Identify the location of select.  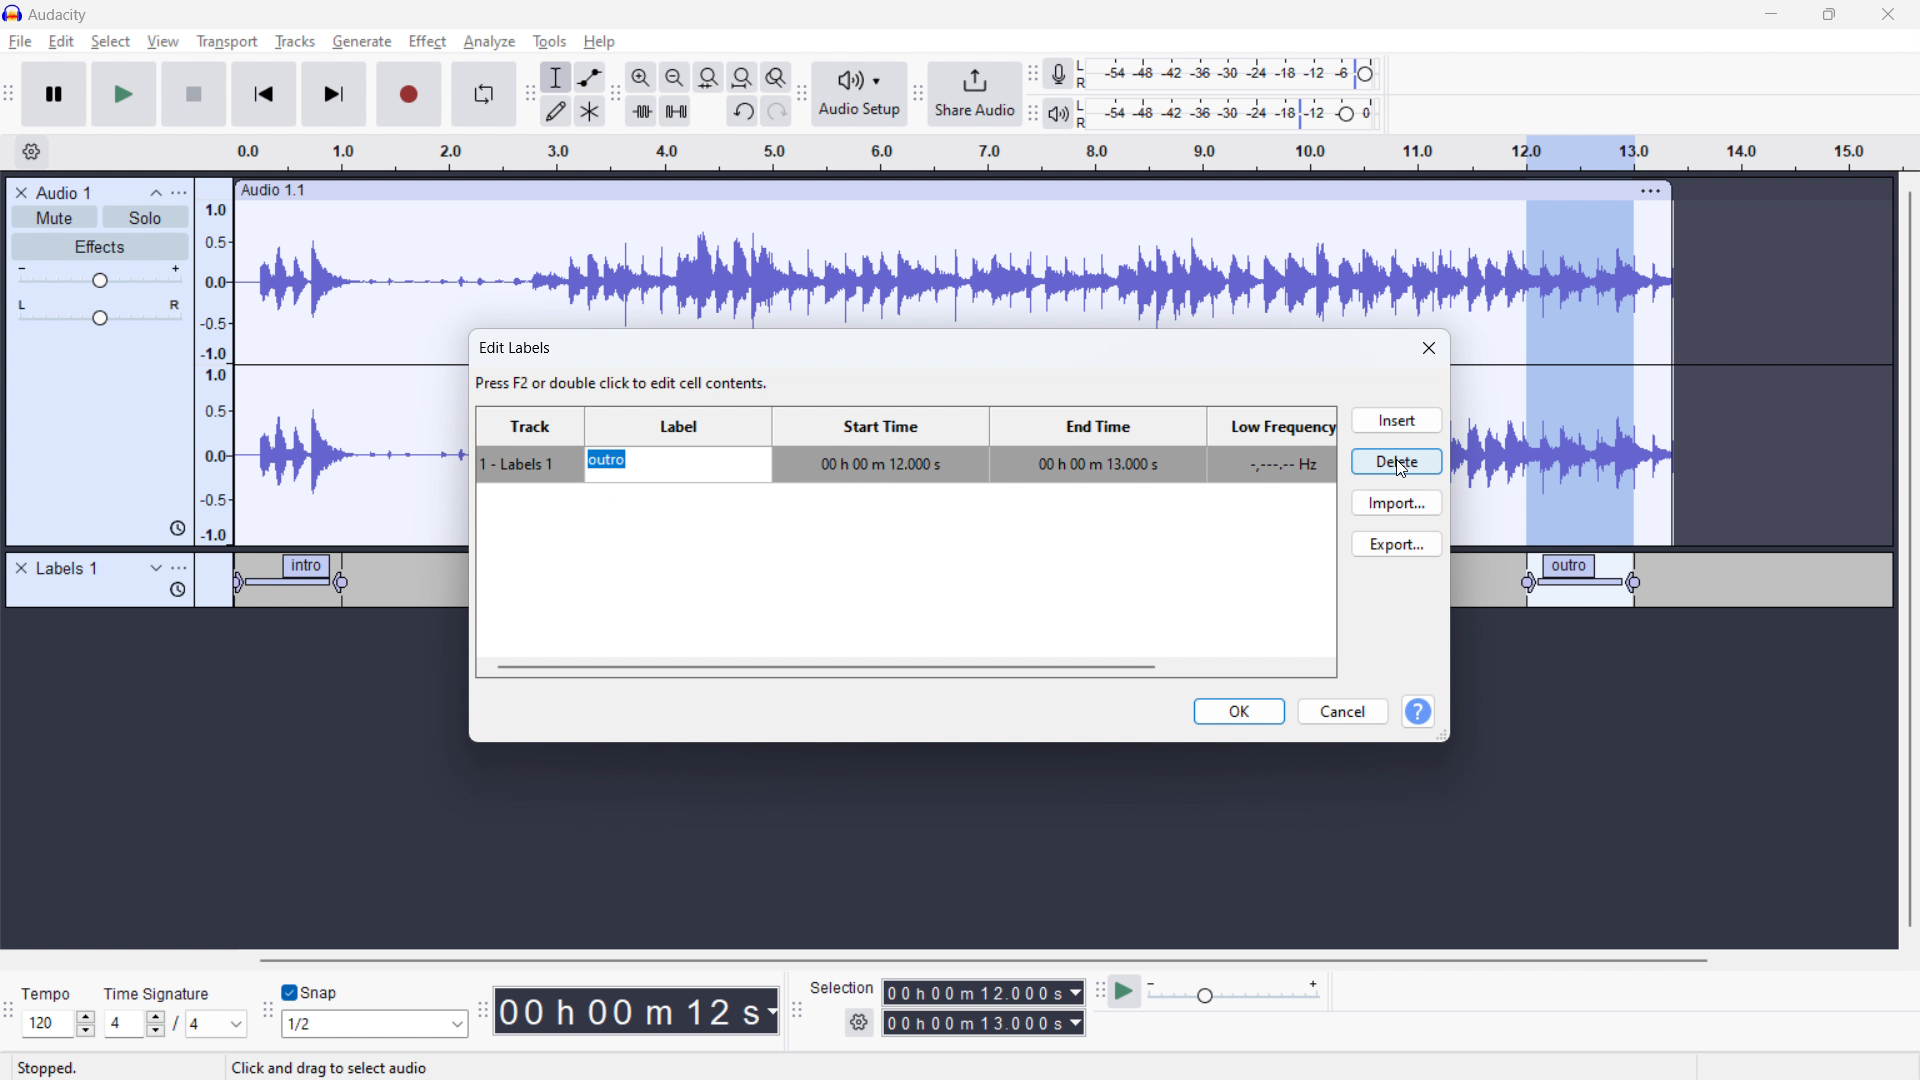
(110, 41).